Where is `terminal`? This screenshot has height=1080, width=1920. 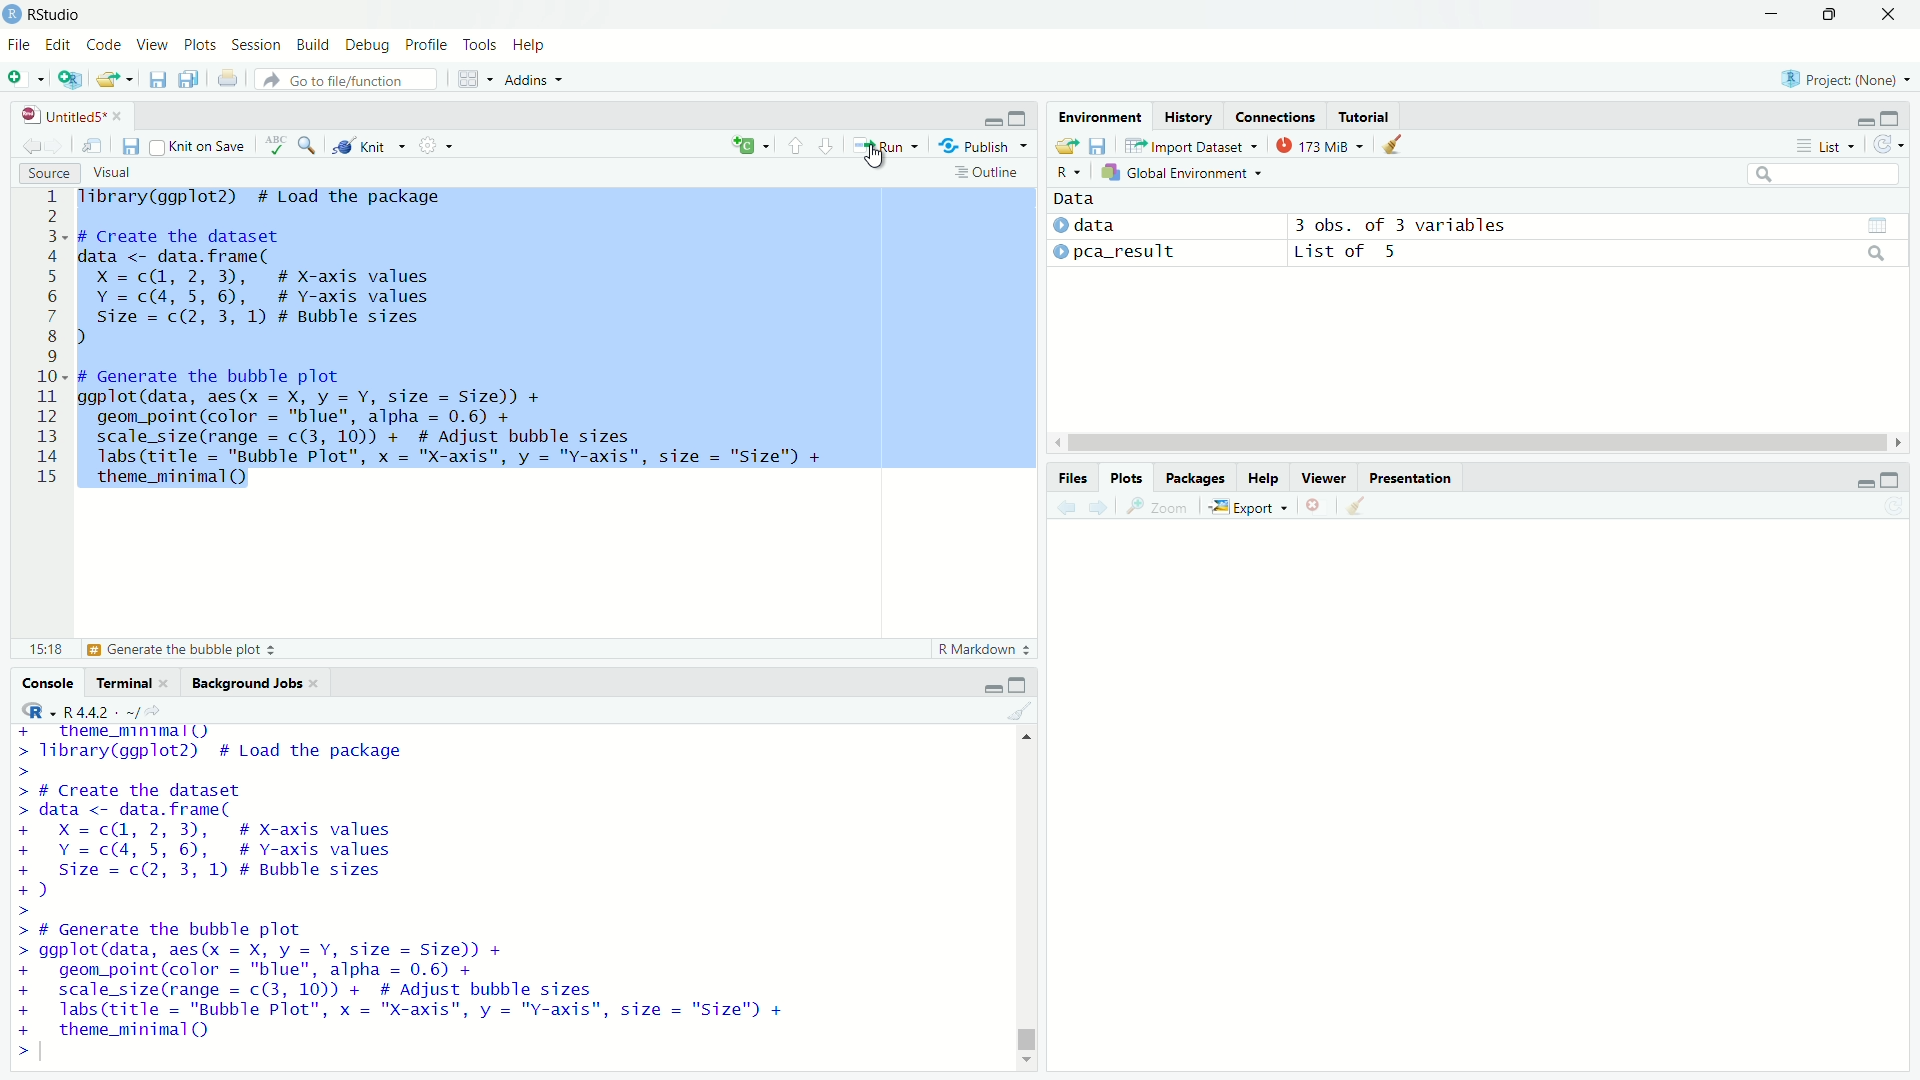 terminal is located at coordinates (133, 680).